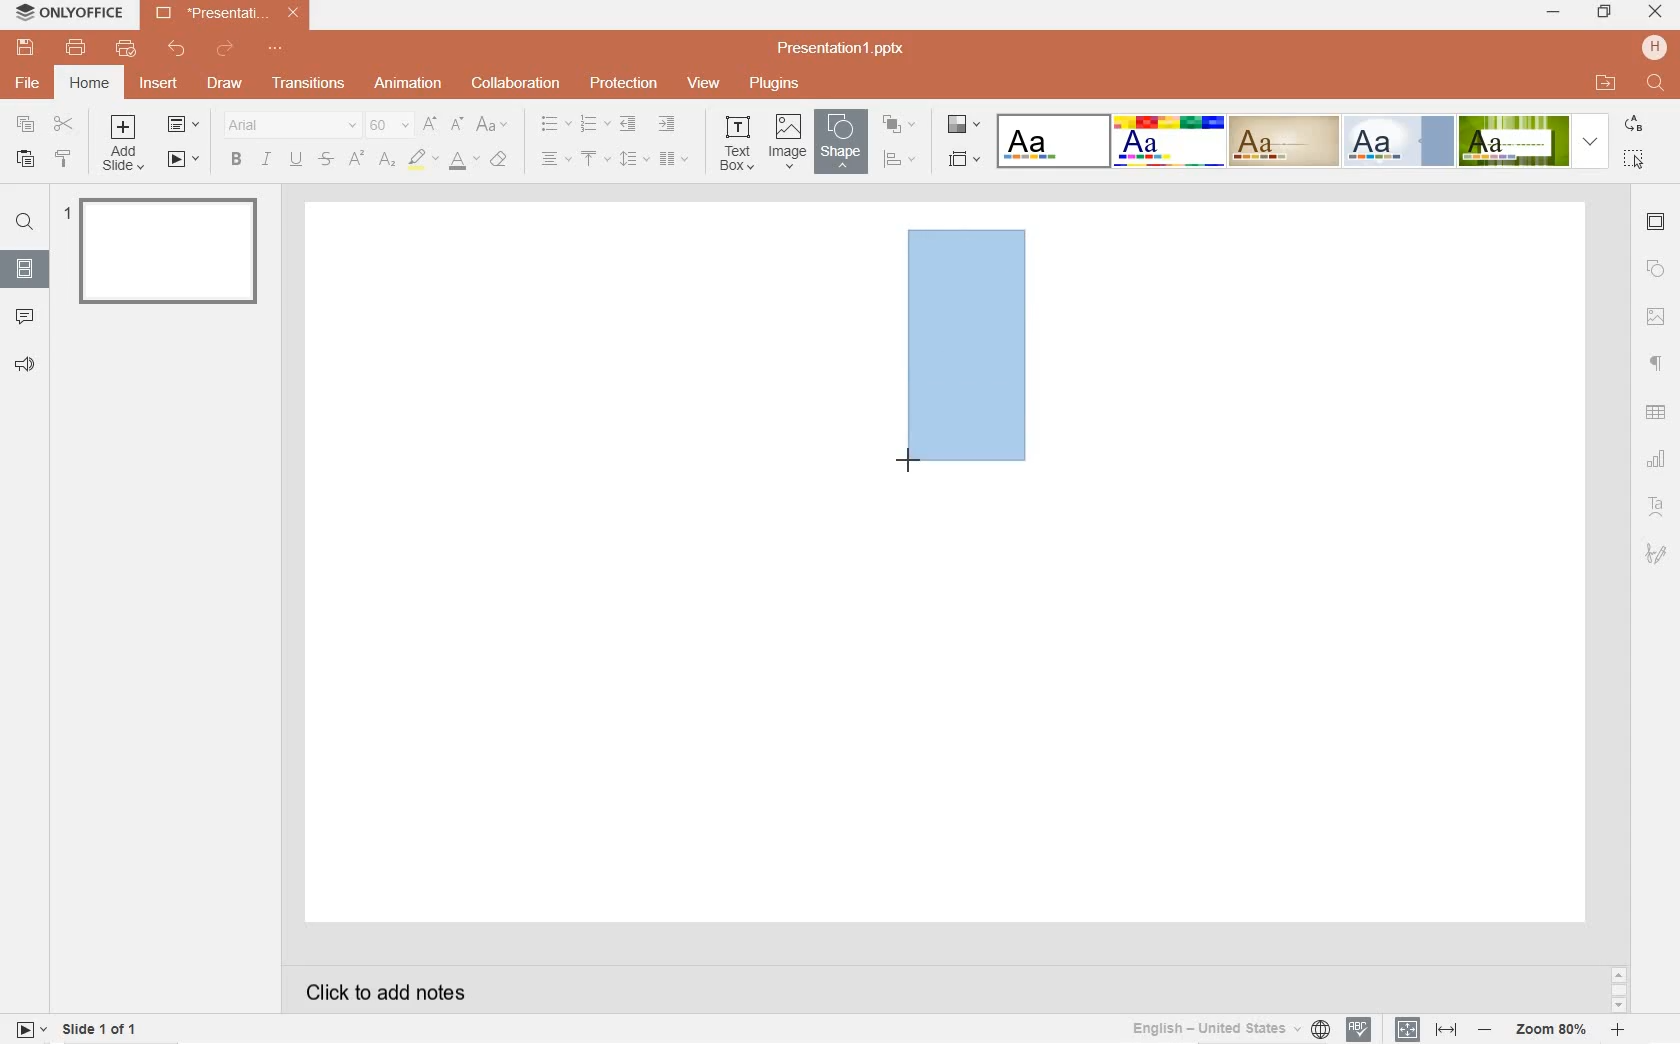  Describe the element at coordinates (787, 142) in the screenshot. I see `image` at that location.